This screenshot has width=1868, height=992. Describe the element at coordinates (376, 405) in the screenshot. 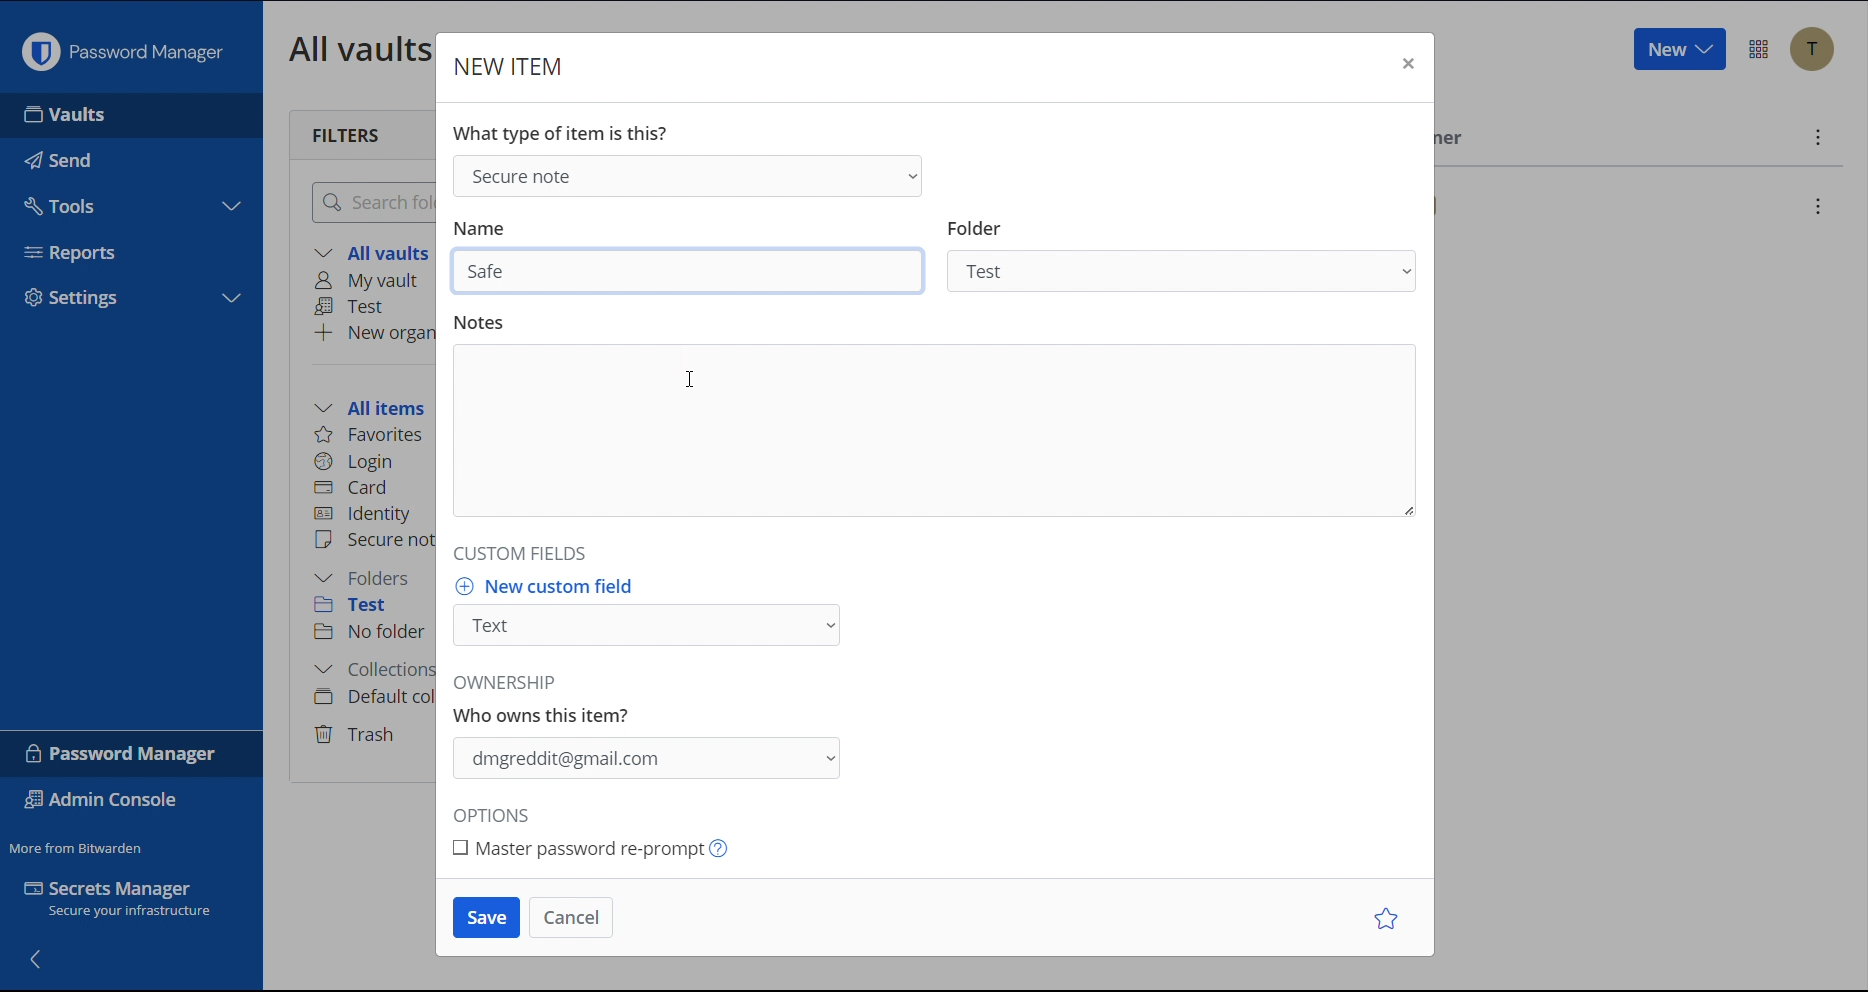

I see `All items` at that location.